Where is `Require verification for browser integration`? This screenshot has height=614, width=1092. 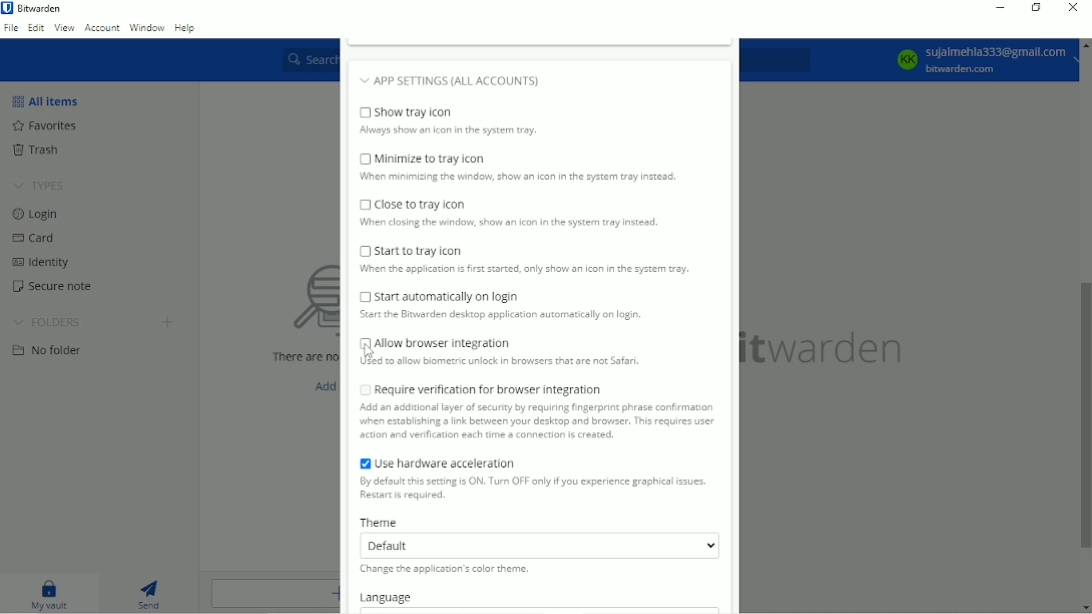
Require verification for browser integration is located at coordinates (479, 388).